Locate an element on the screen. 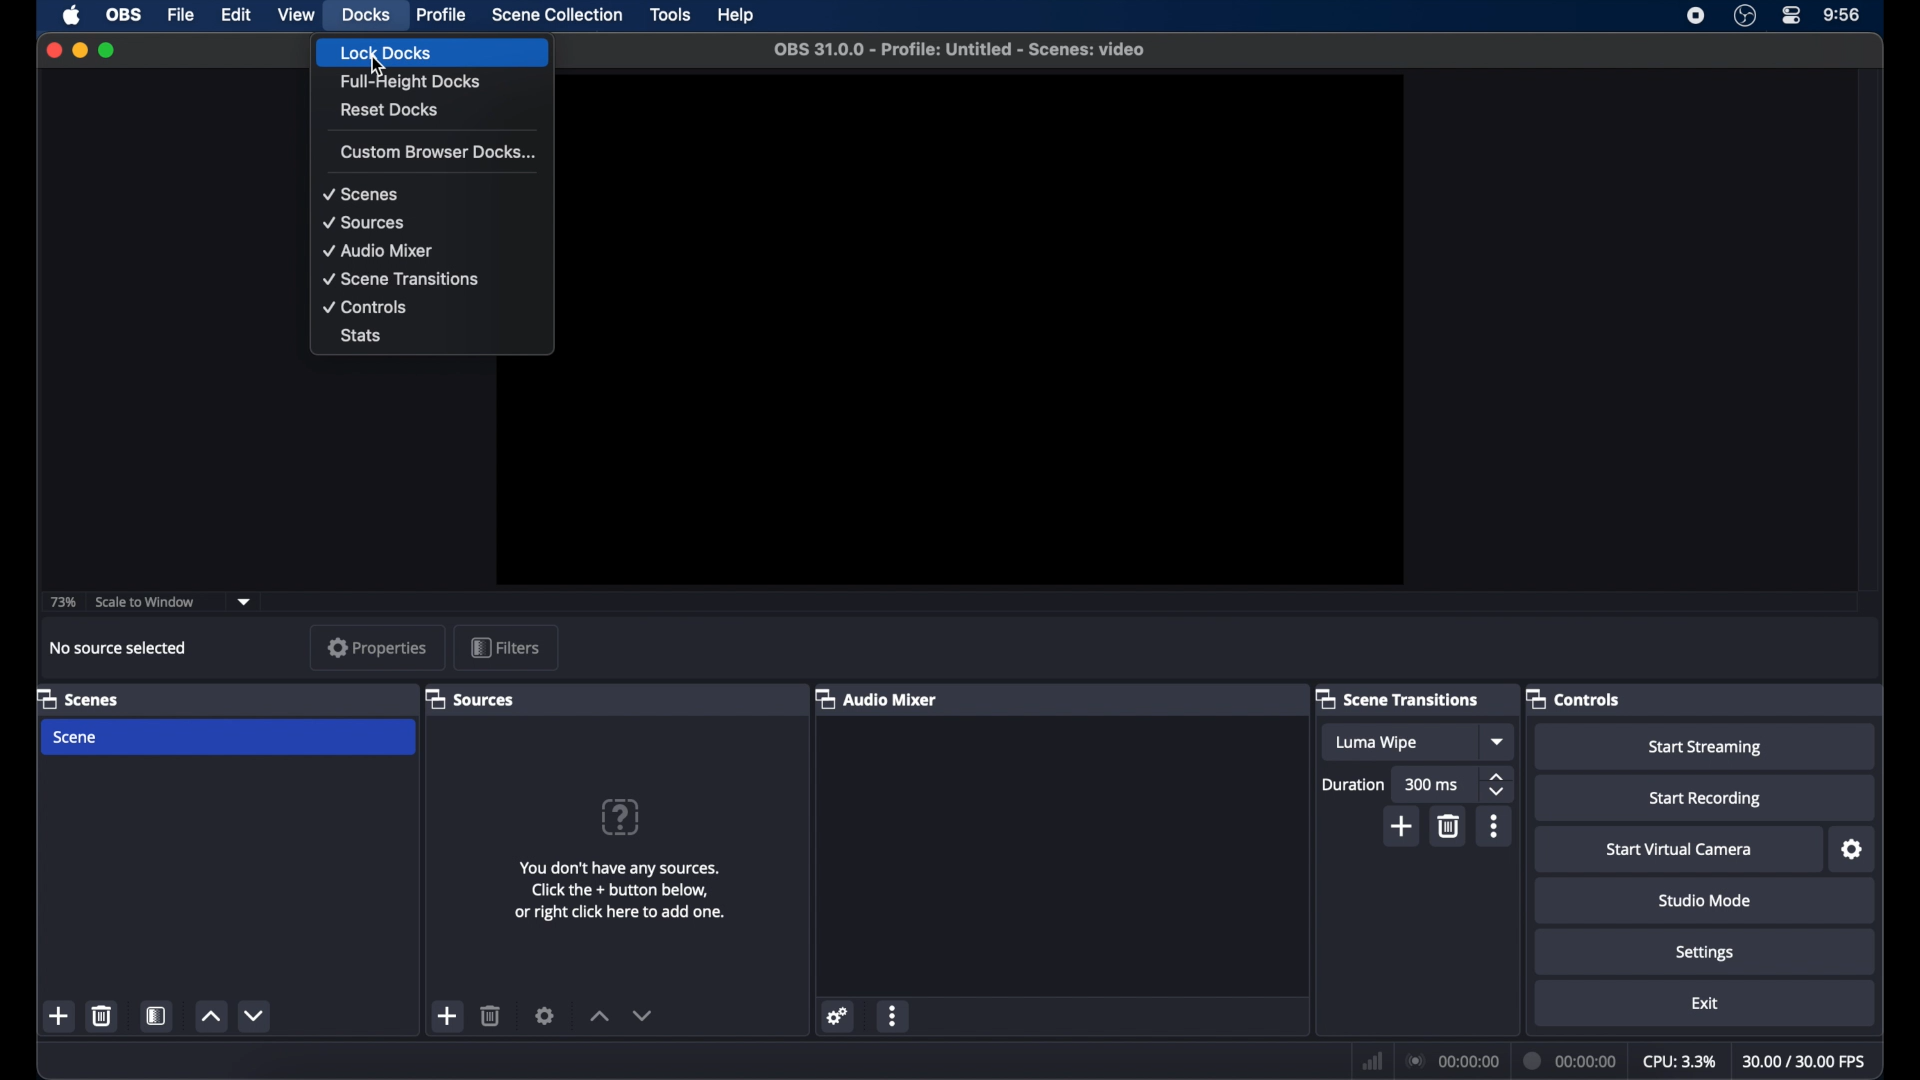  increment is located at coordinates (599, 1016).